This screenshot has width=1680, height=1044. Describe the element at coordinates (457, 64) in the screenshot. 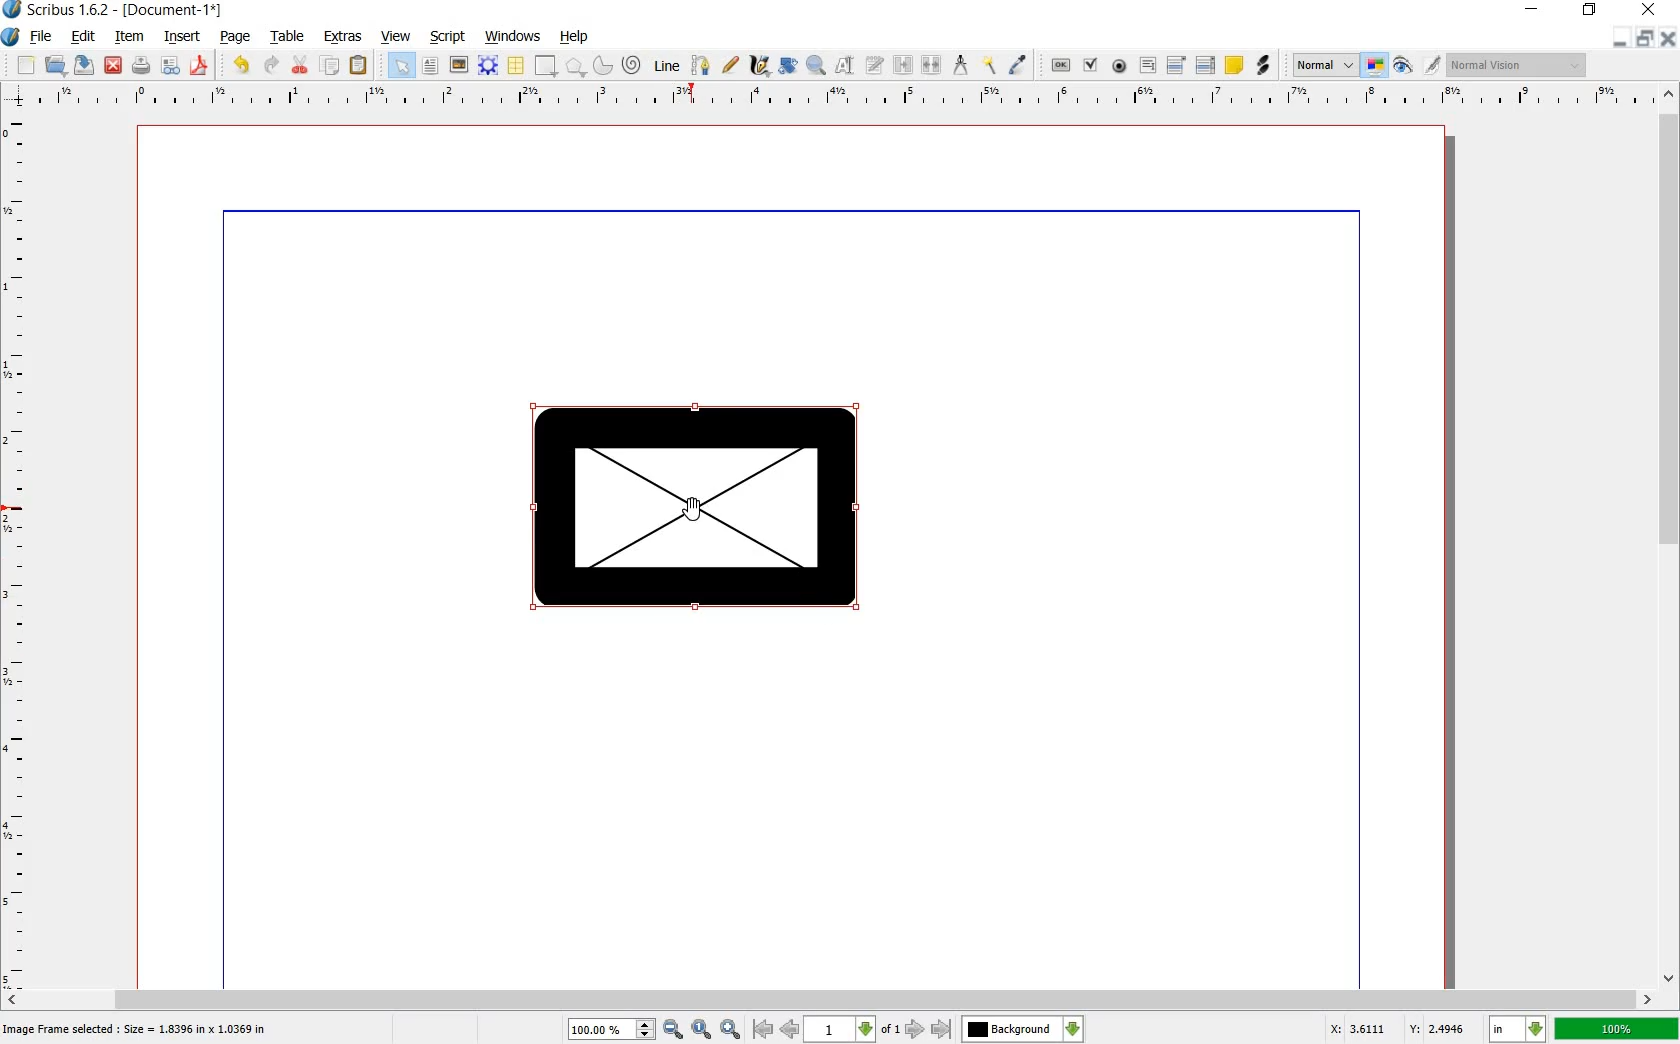

I see `image` at that location.